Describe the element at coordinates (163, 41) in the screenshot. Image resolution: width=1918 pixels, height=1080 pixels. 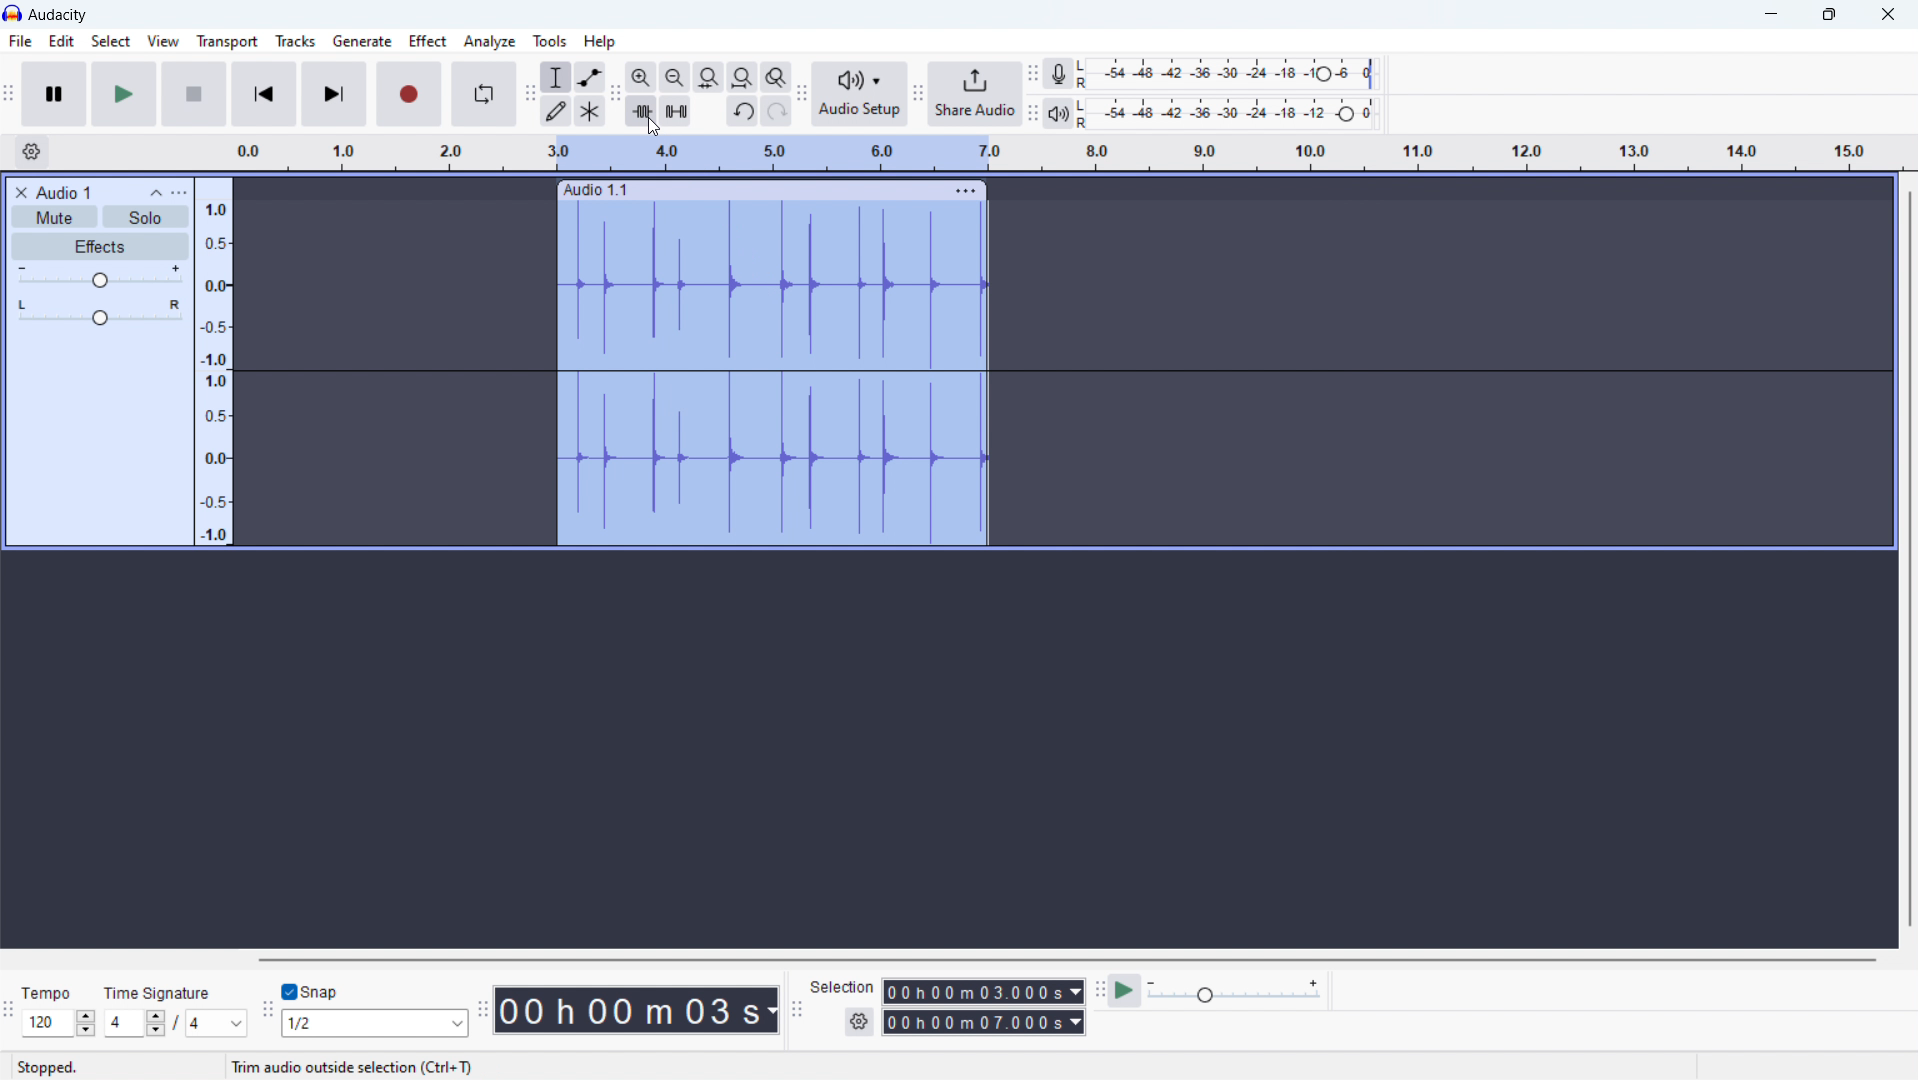
I see `view` at that location.